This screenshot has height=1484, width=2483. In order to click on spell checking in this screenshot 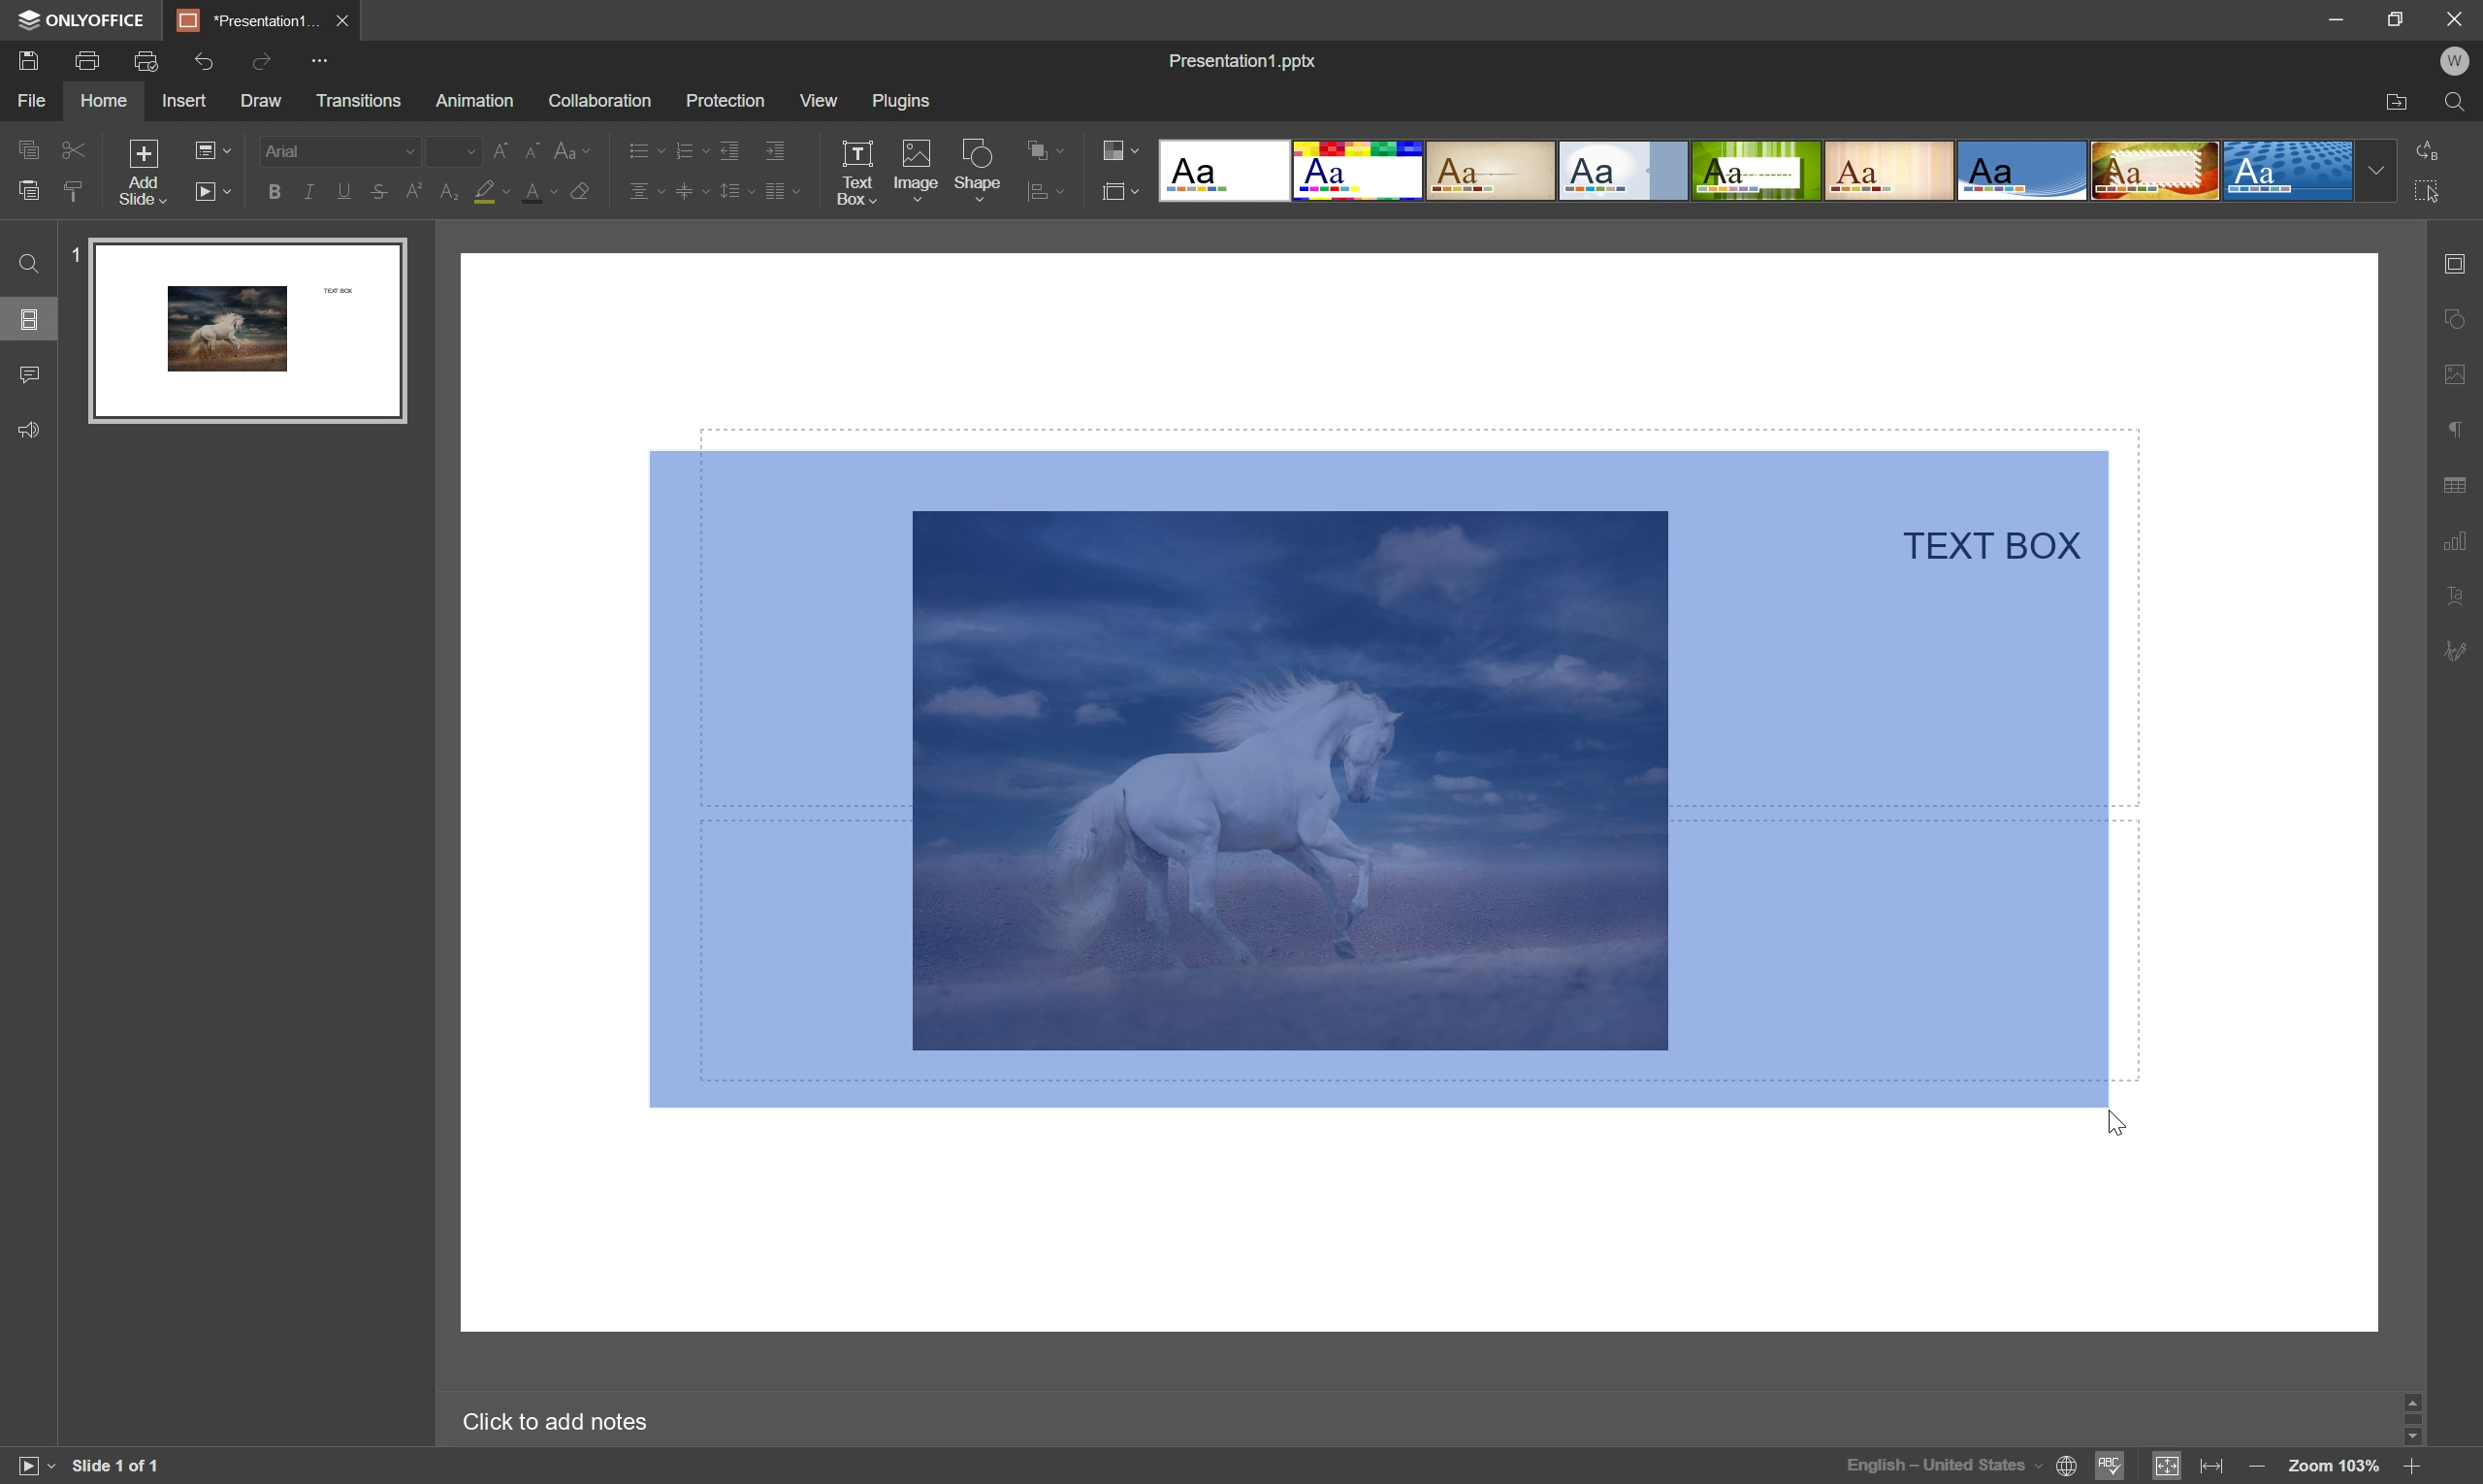, I will do `click(2112, 1467)`.